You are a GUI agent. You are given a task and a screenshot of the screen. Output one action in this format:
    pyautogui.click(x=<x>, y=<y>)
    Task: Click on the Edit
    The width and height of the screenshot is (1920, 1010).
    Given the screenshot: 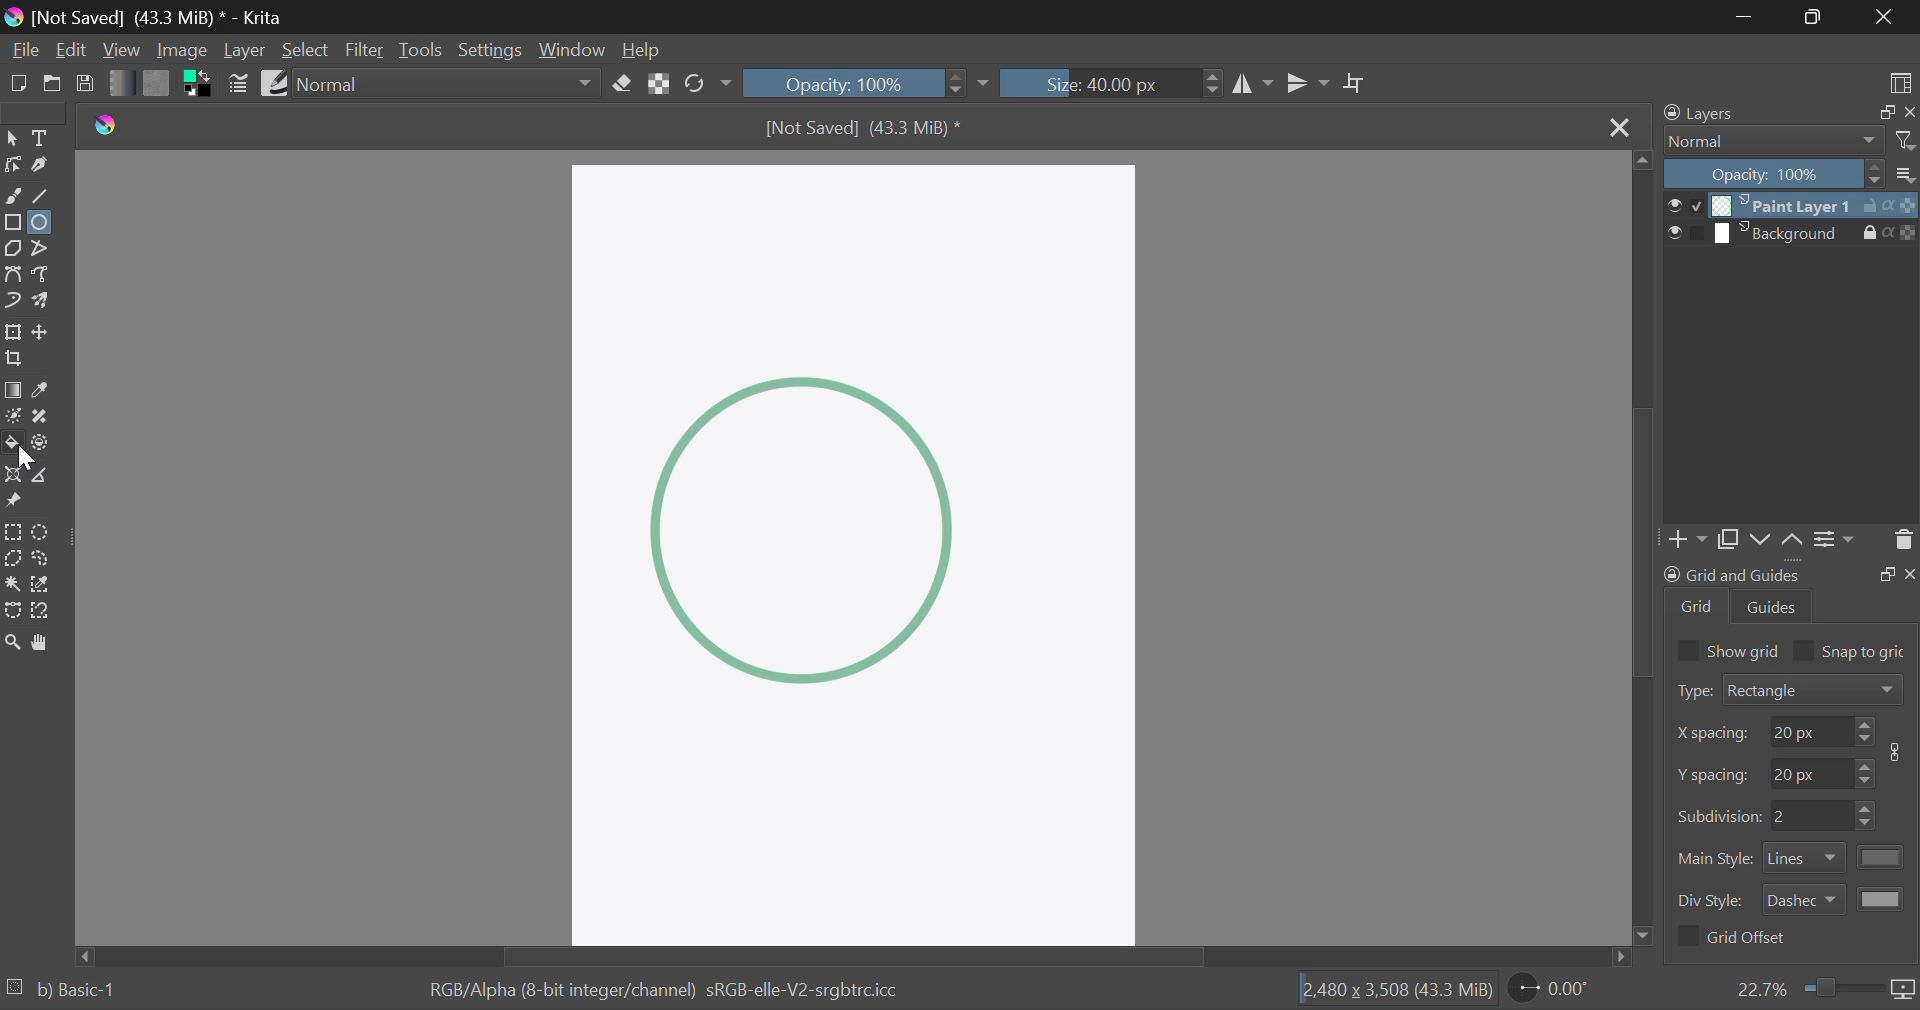 What is the action you would take?
    pyautogui.click(x=72, y=50)
    